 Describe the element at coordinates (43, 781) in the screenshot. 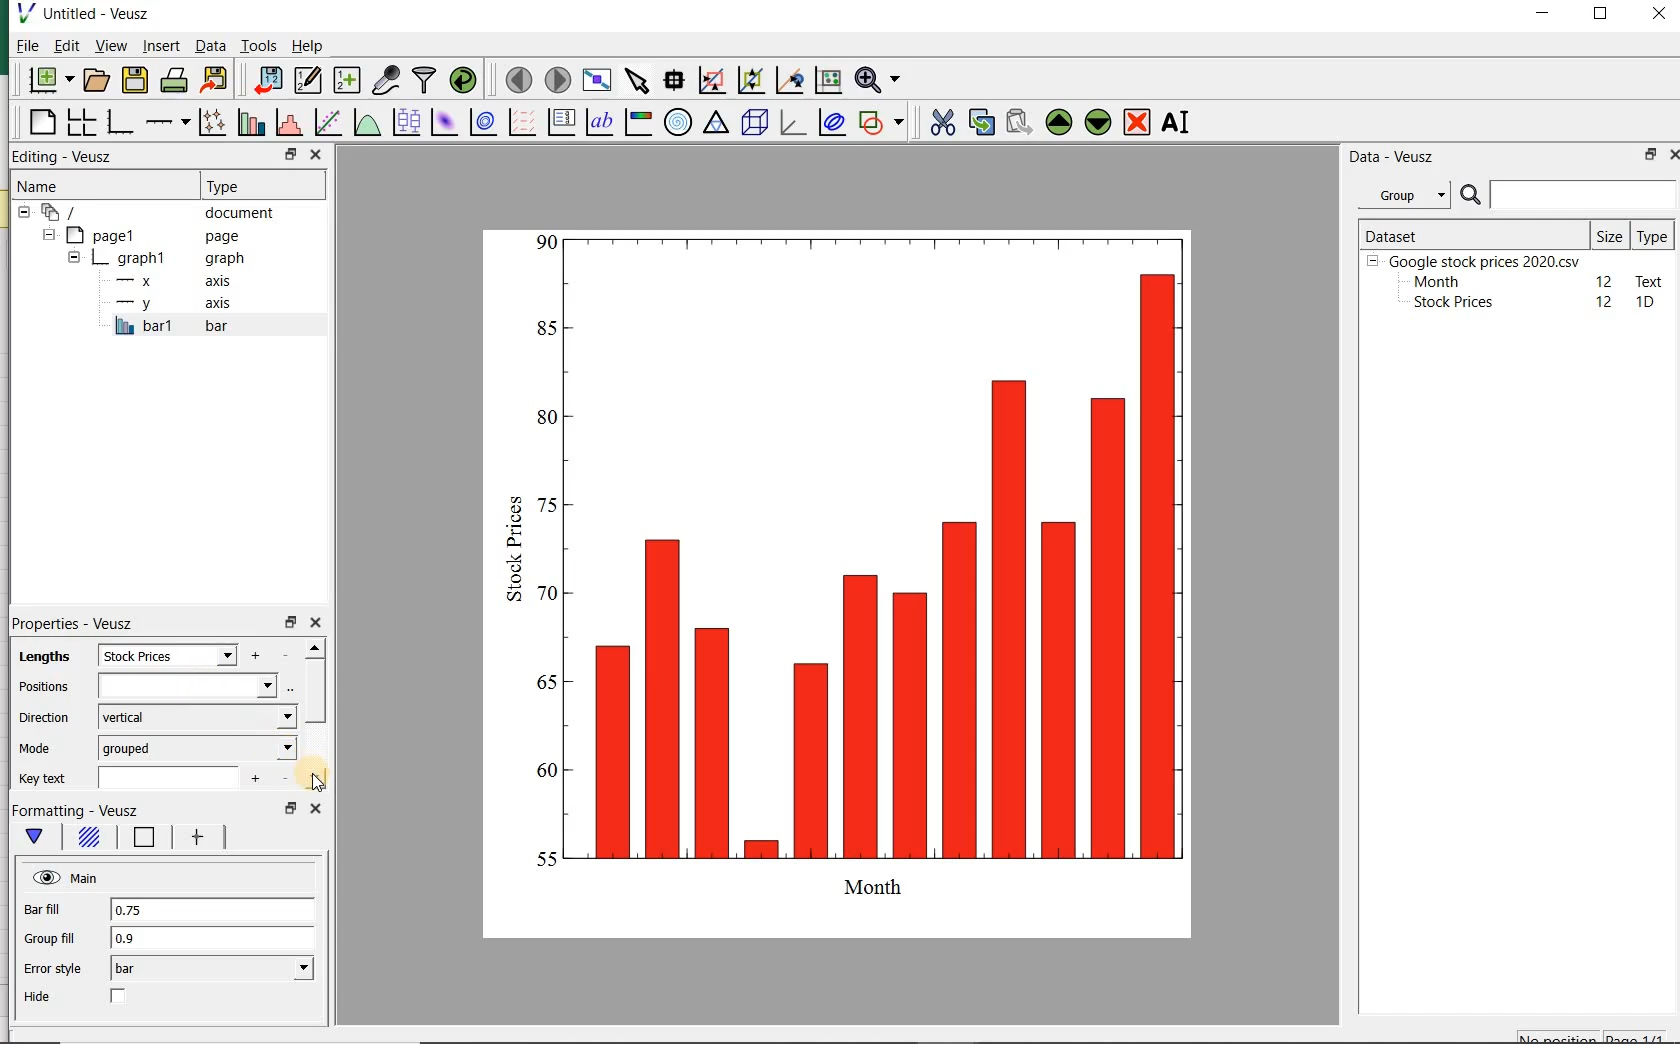

I see `Key text` at that location.